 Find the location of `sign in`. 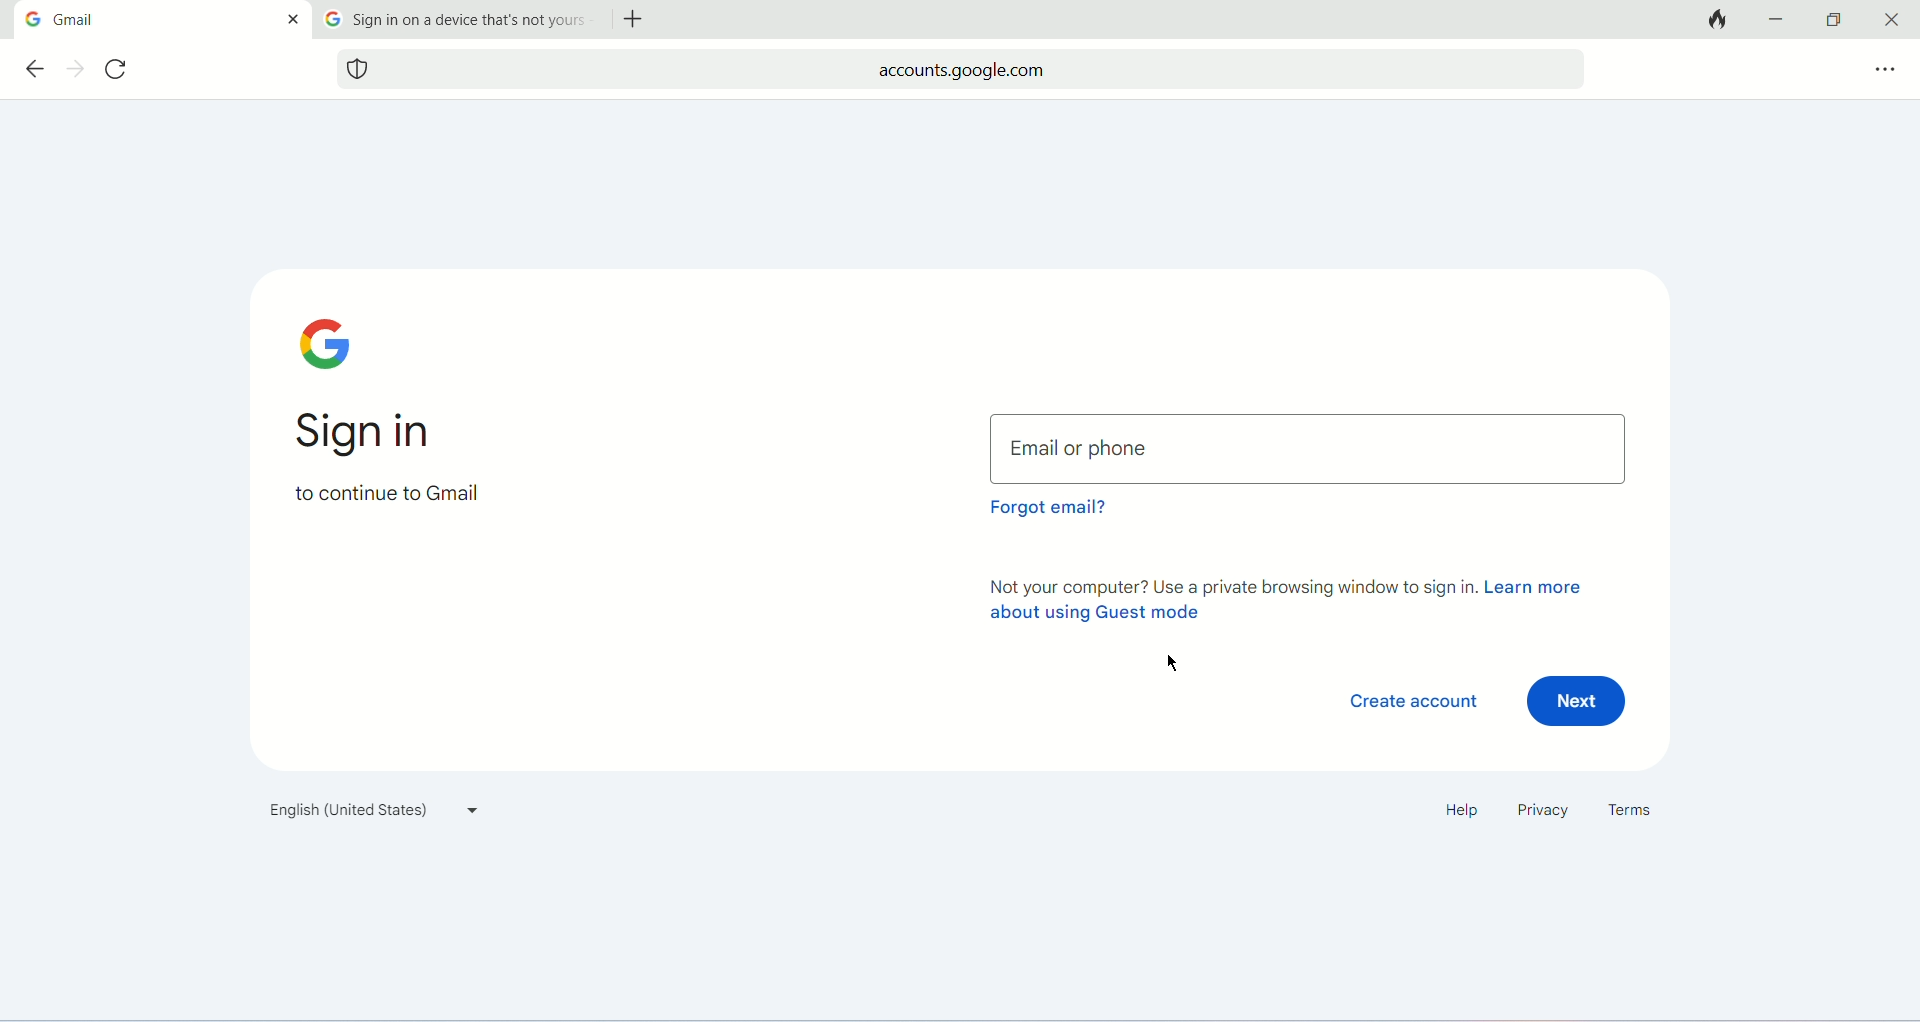

sign in is located at coordinates (377, 435).